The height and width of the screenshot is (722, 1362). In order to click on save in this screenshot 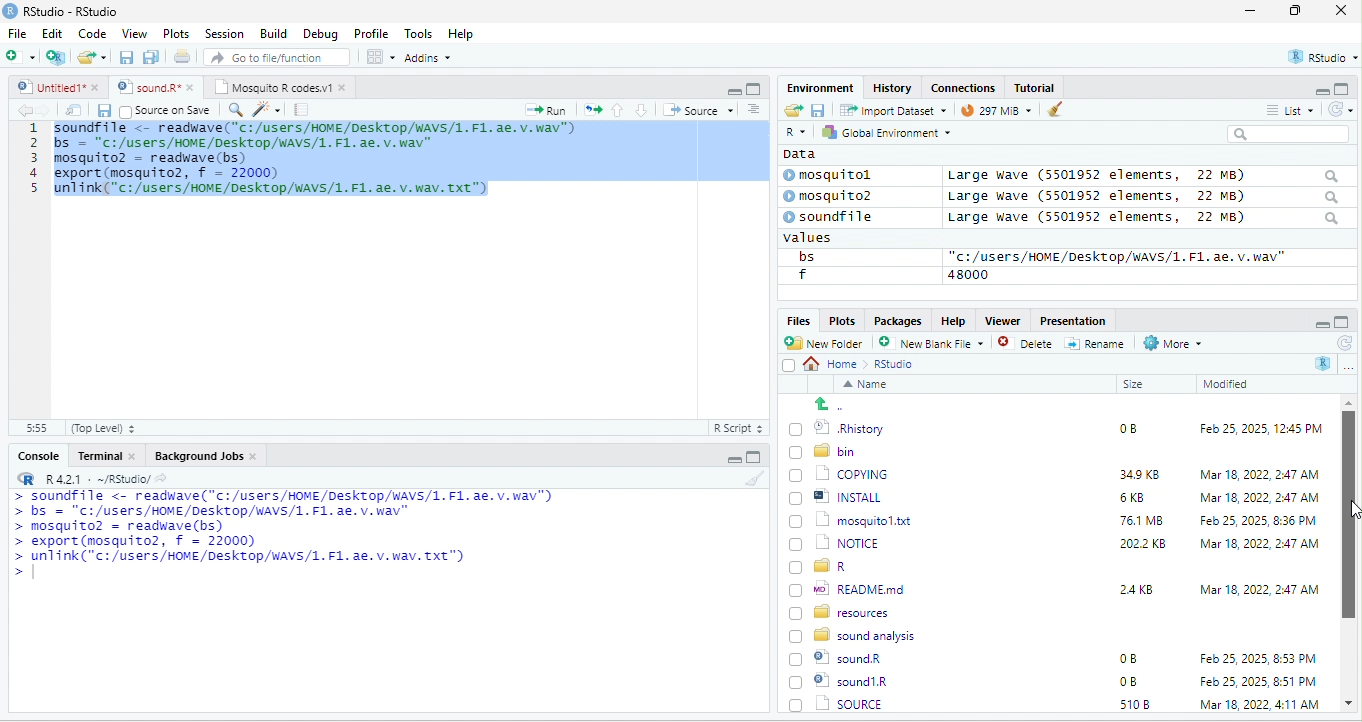, I will do `click(817, 109)`.